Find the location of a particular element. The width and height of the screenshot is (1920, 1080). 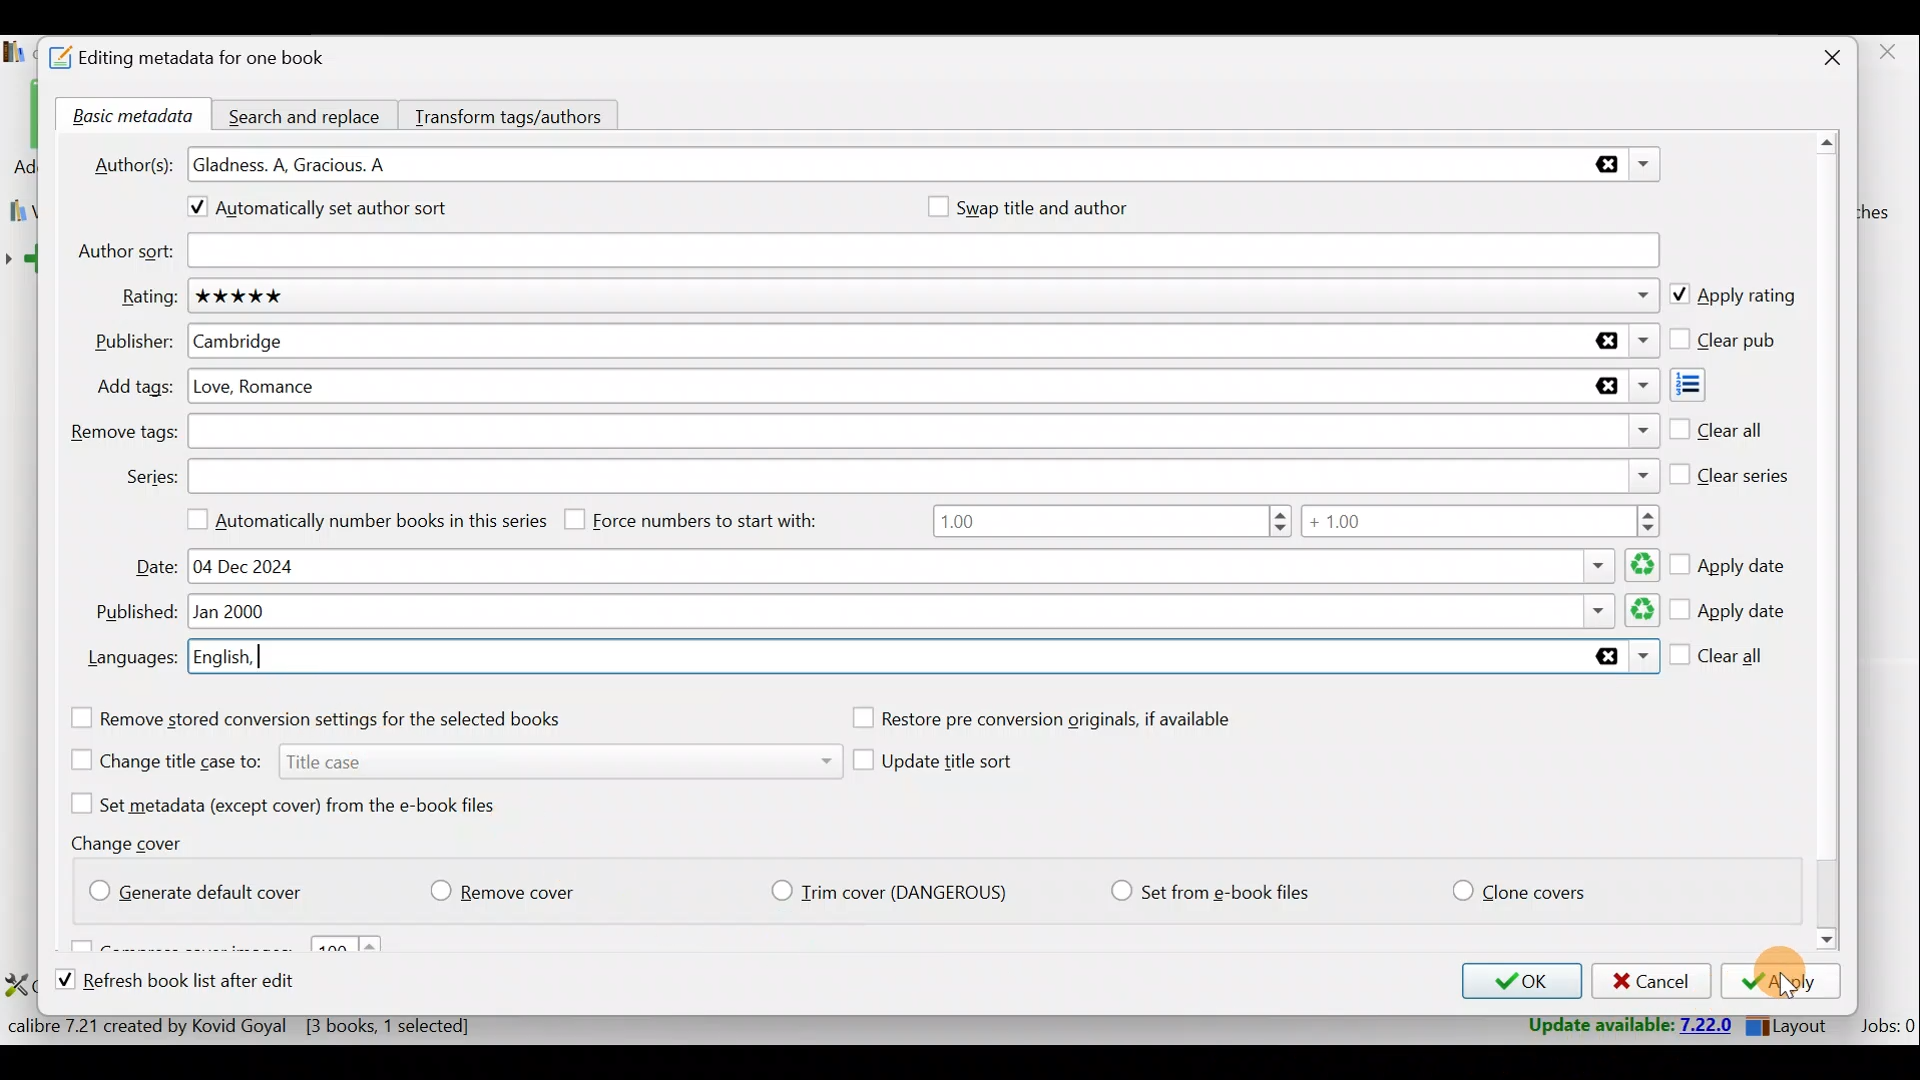

Scroll bar is located at coordinates (1829, 544).